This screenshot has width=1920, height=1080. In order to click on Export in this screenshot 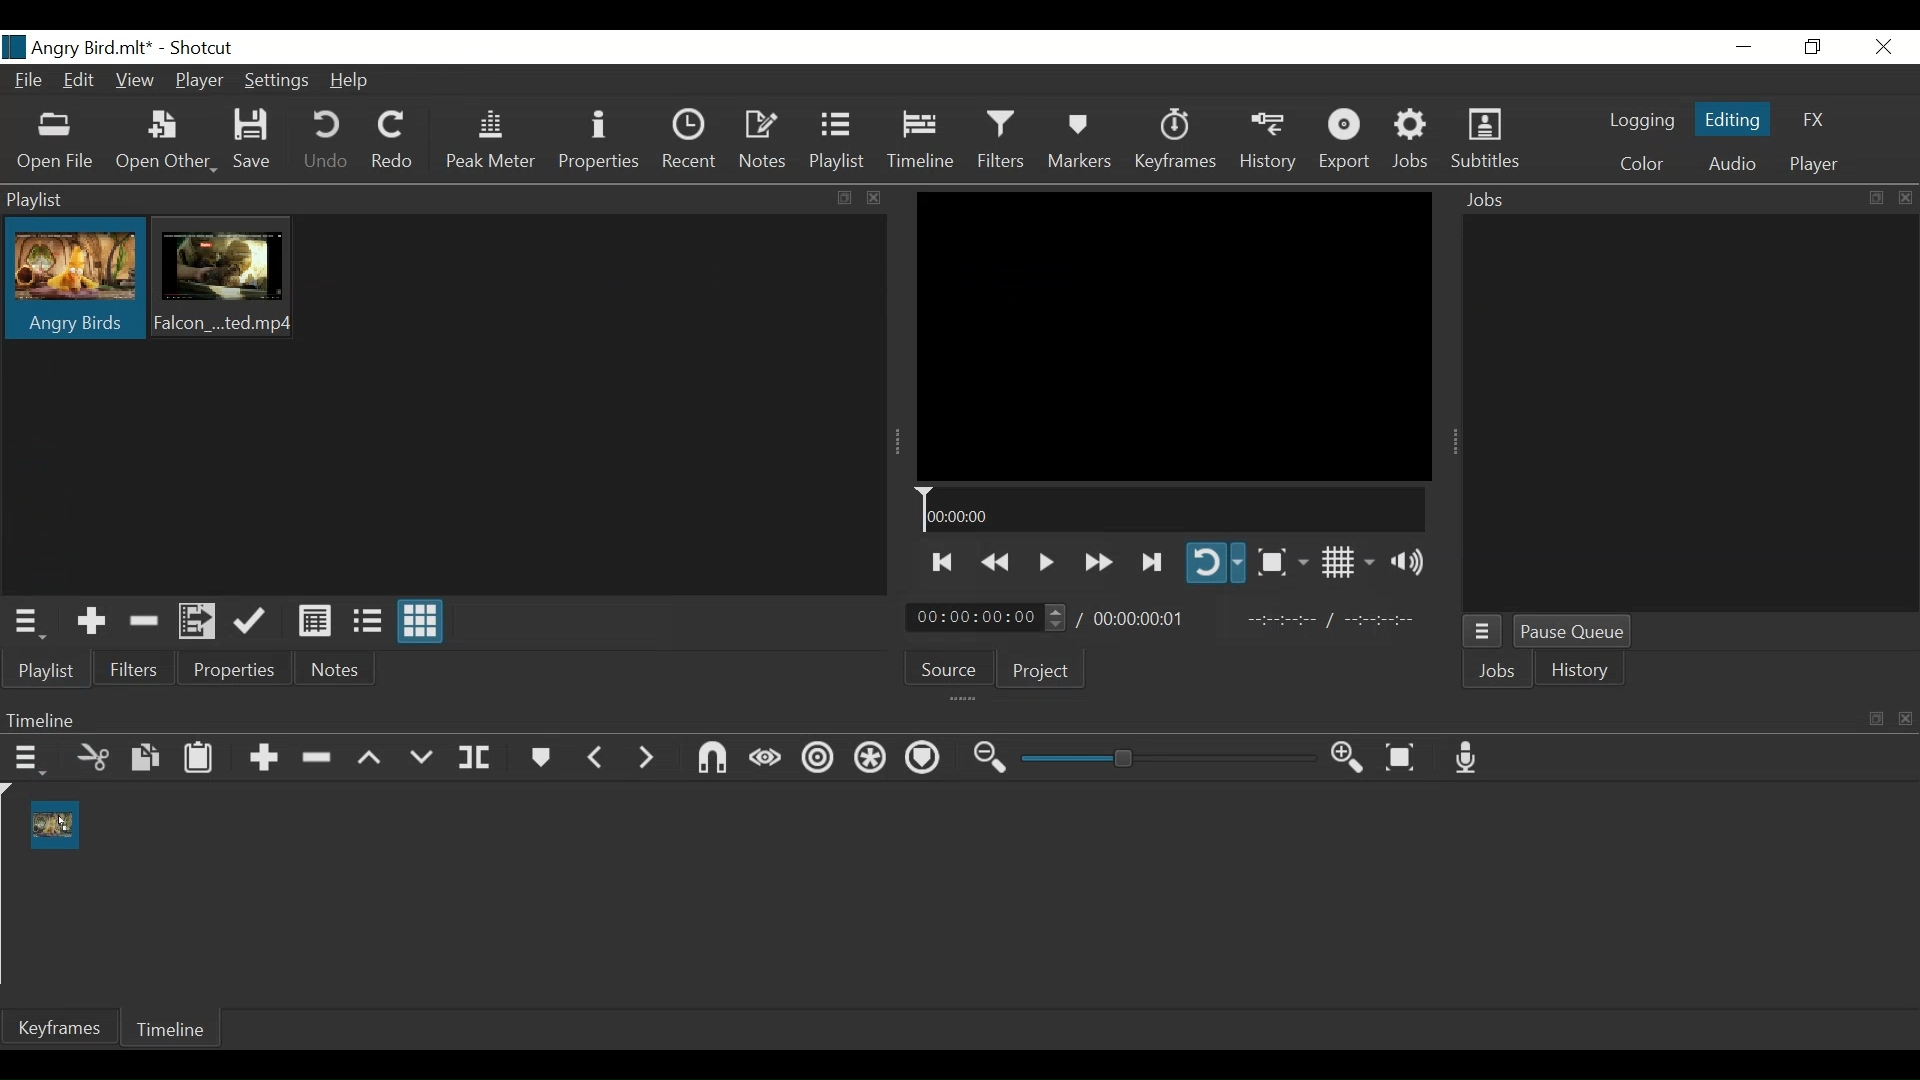, I will do `click(1349, 143)`.